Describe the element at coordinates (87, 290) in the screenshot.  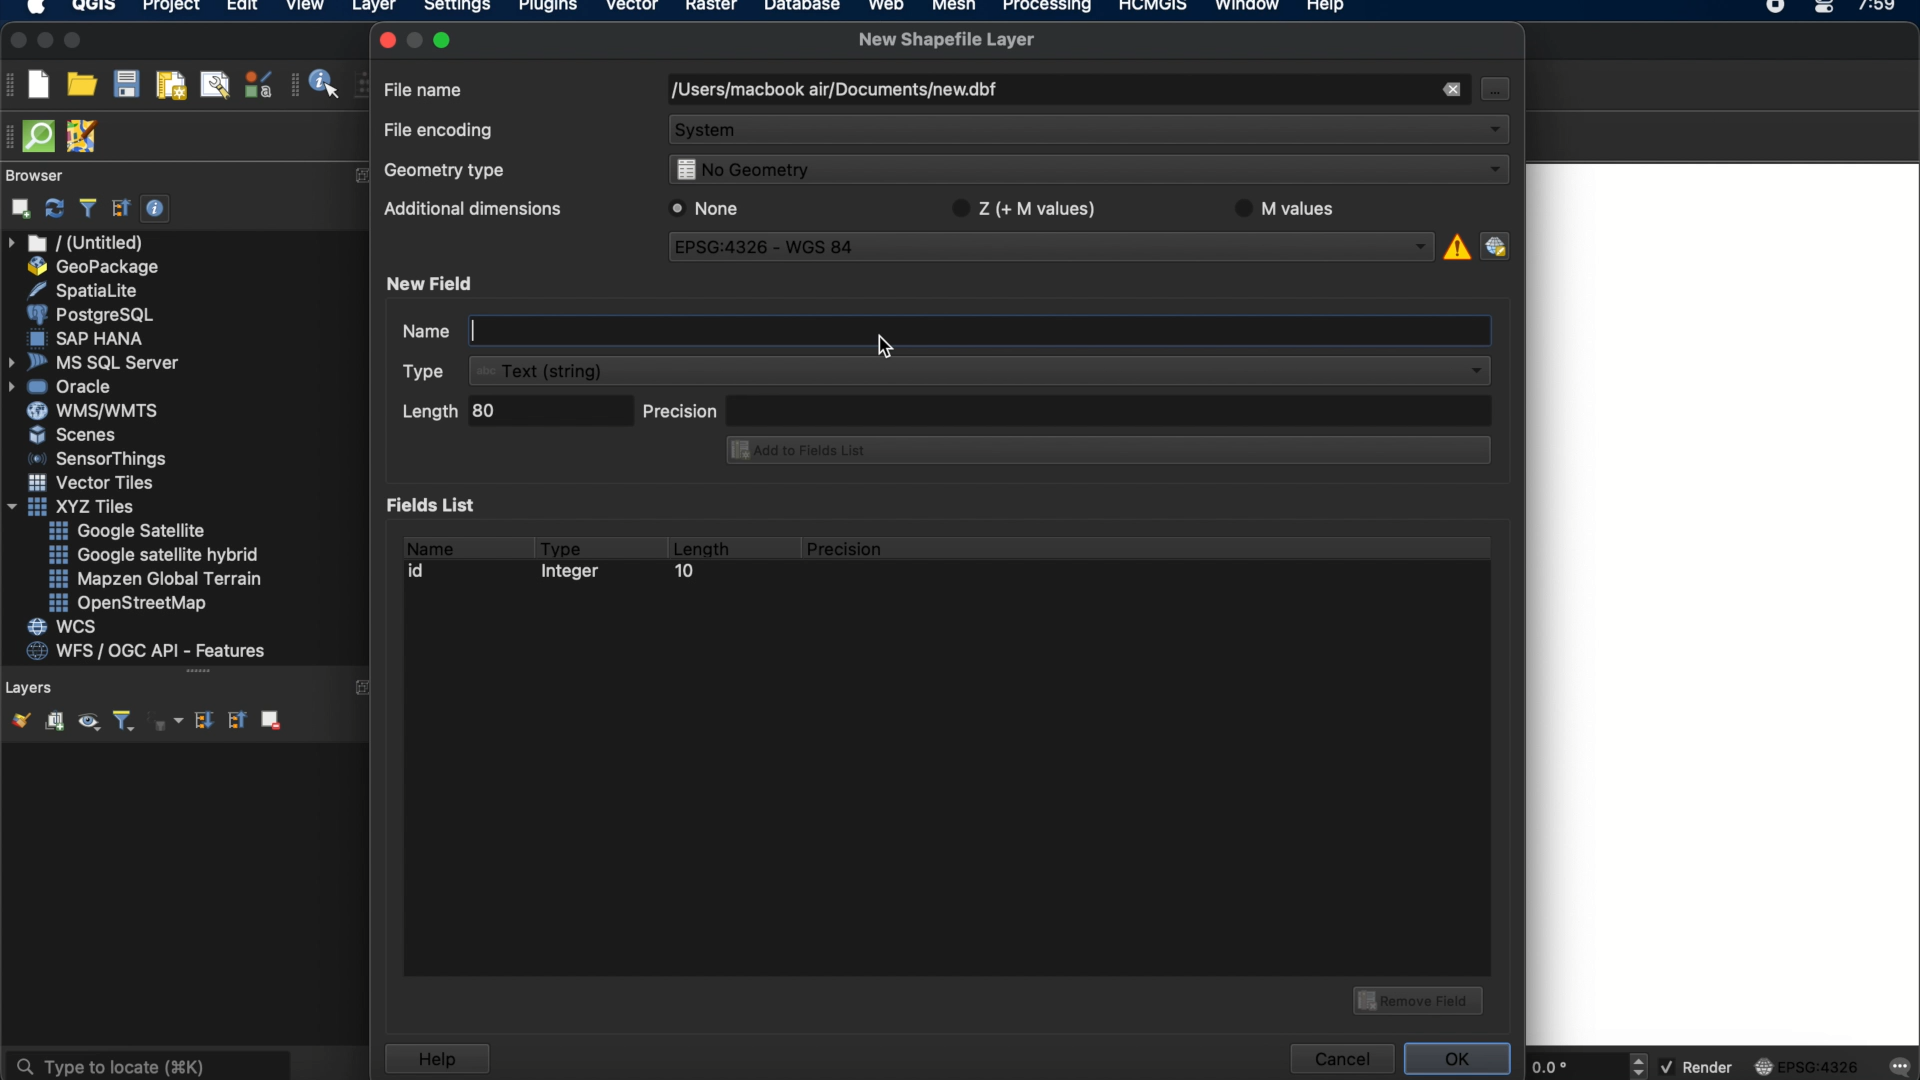
I see `spatiallite` at that location.